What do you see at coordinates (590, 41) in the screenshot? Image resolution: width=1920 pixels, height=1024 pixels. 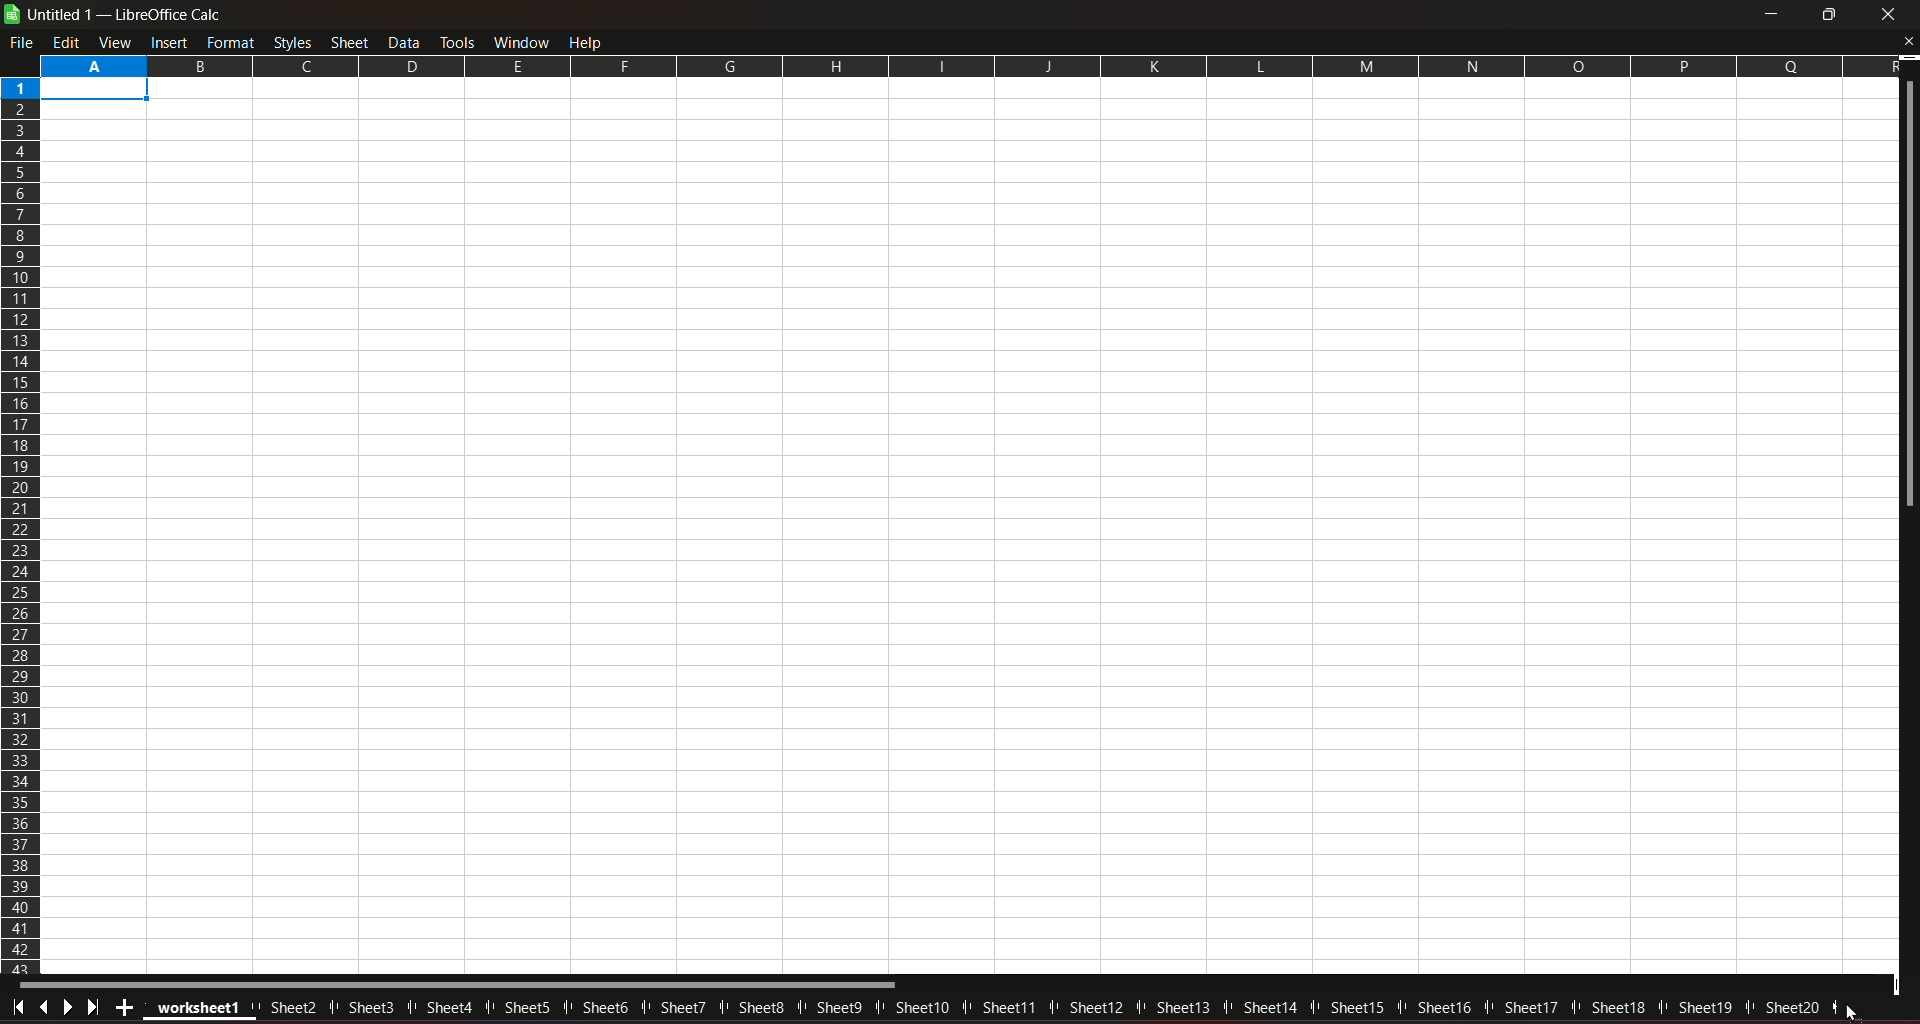 I see `Help` at bounding box center [590, 41].